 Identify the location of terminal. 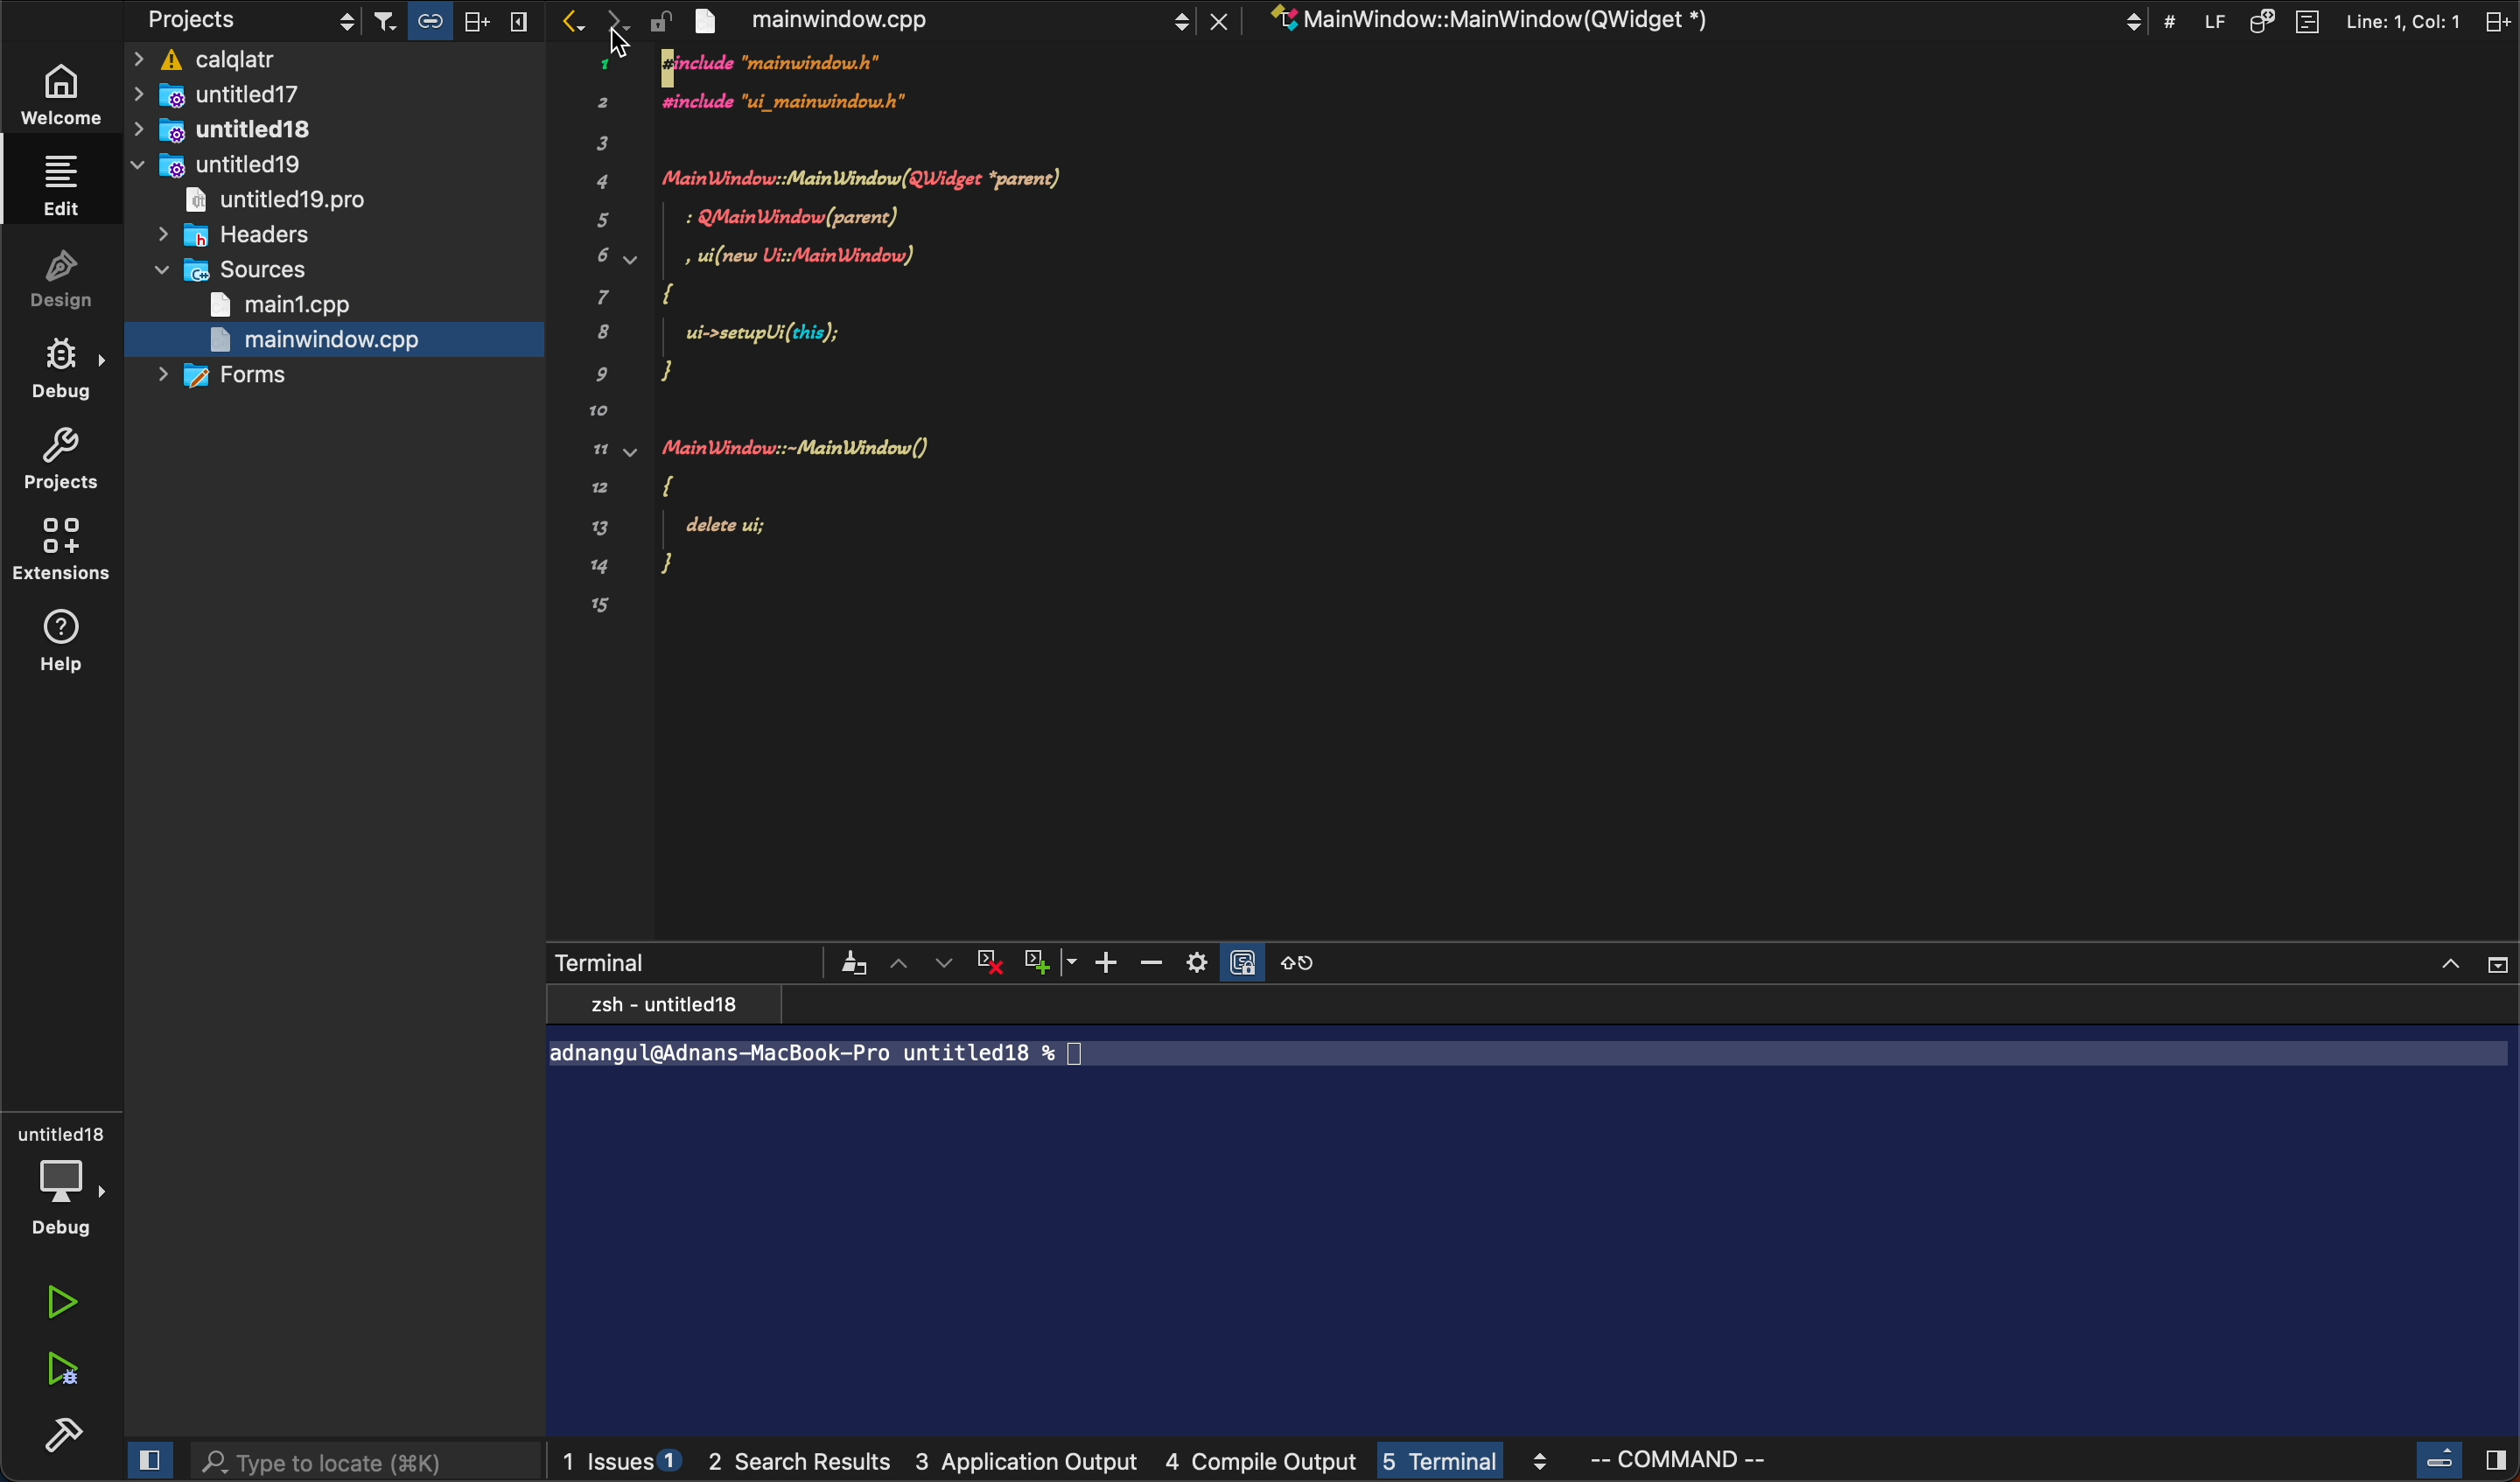
(1468, 1462).